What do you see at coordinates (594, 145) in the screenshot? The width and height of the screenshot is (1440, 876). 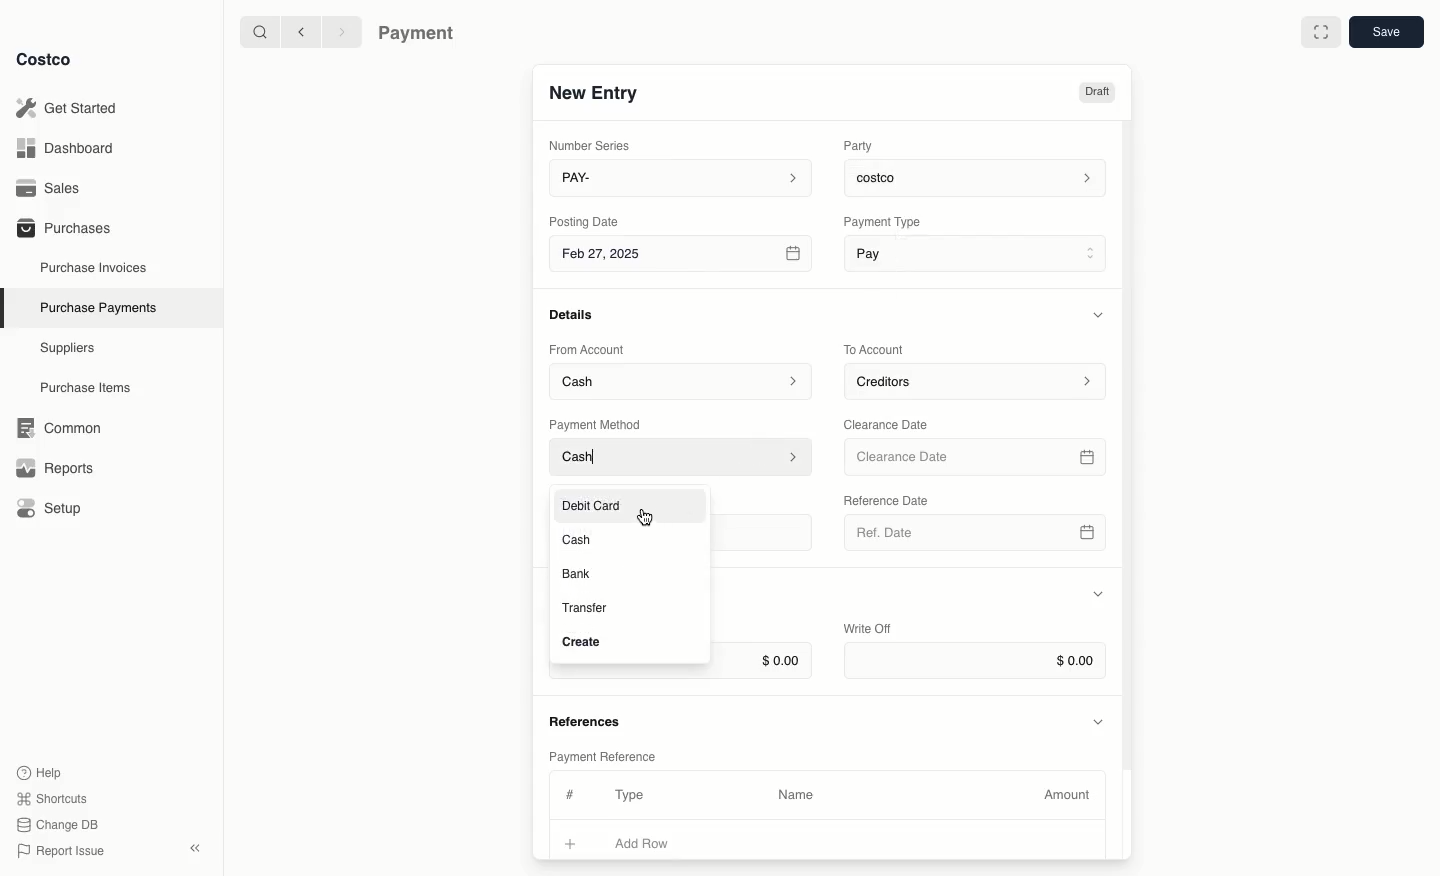 I see `Number Series` at bounding box center [594, 145].